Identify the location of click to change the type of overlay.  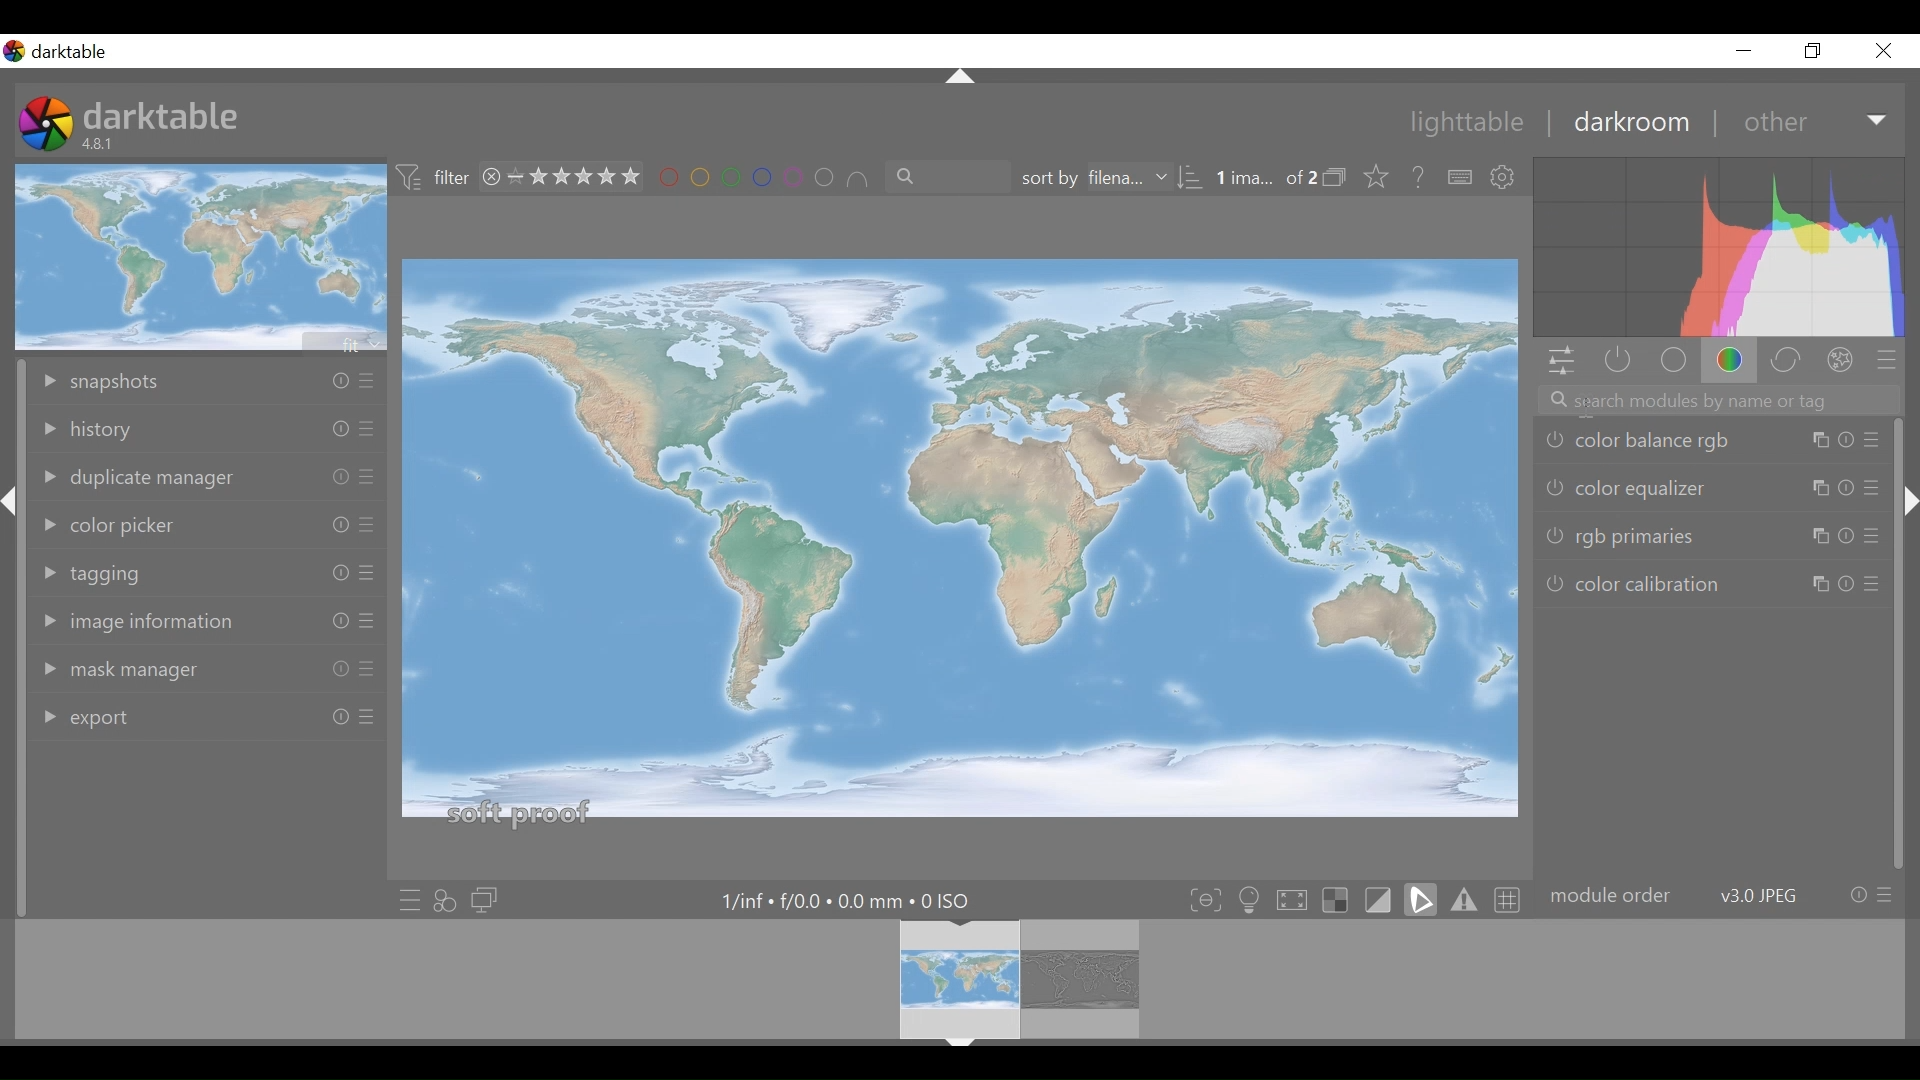
(1382, 178).